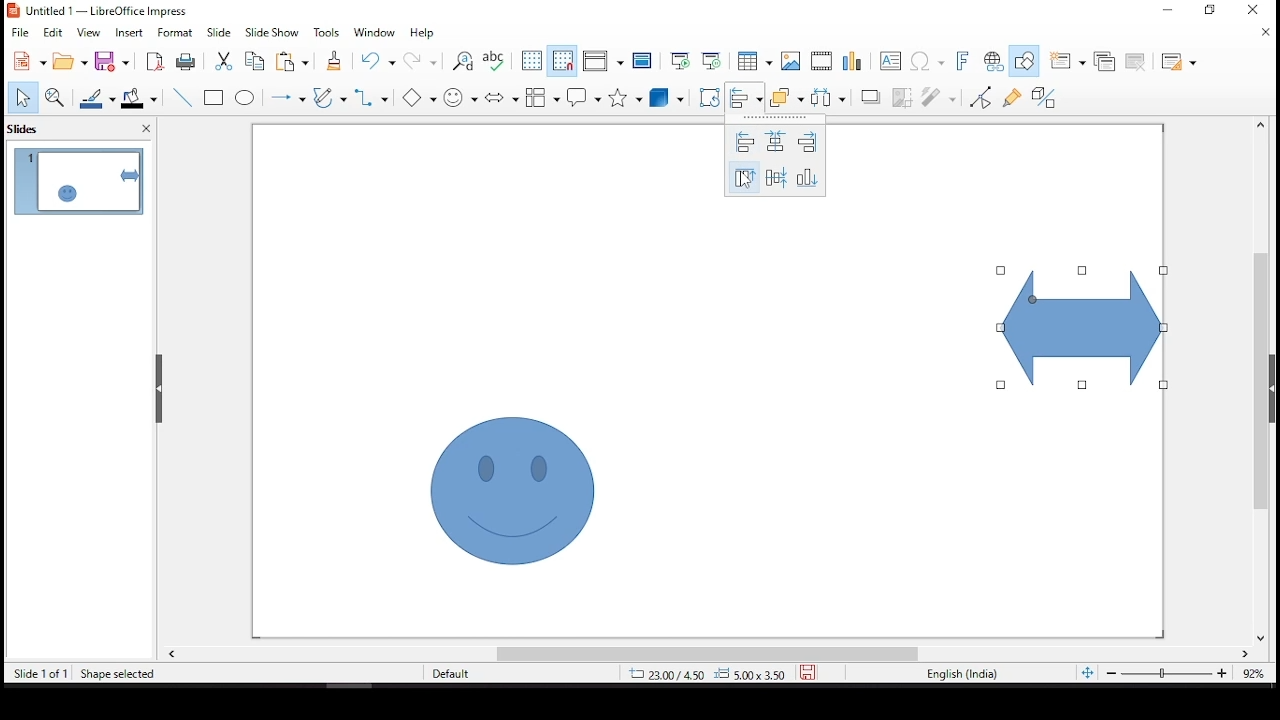 The image size is (1280, 720). I want to click on display grid, so click(531, 59).